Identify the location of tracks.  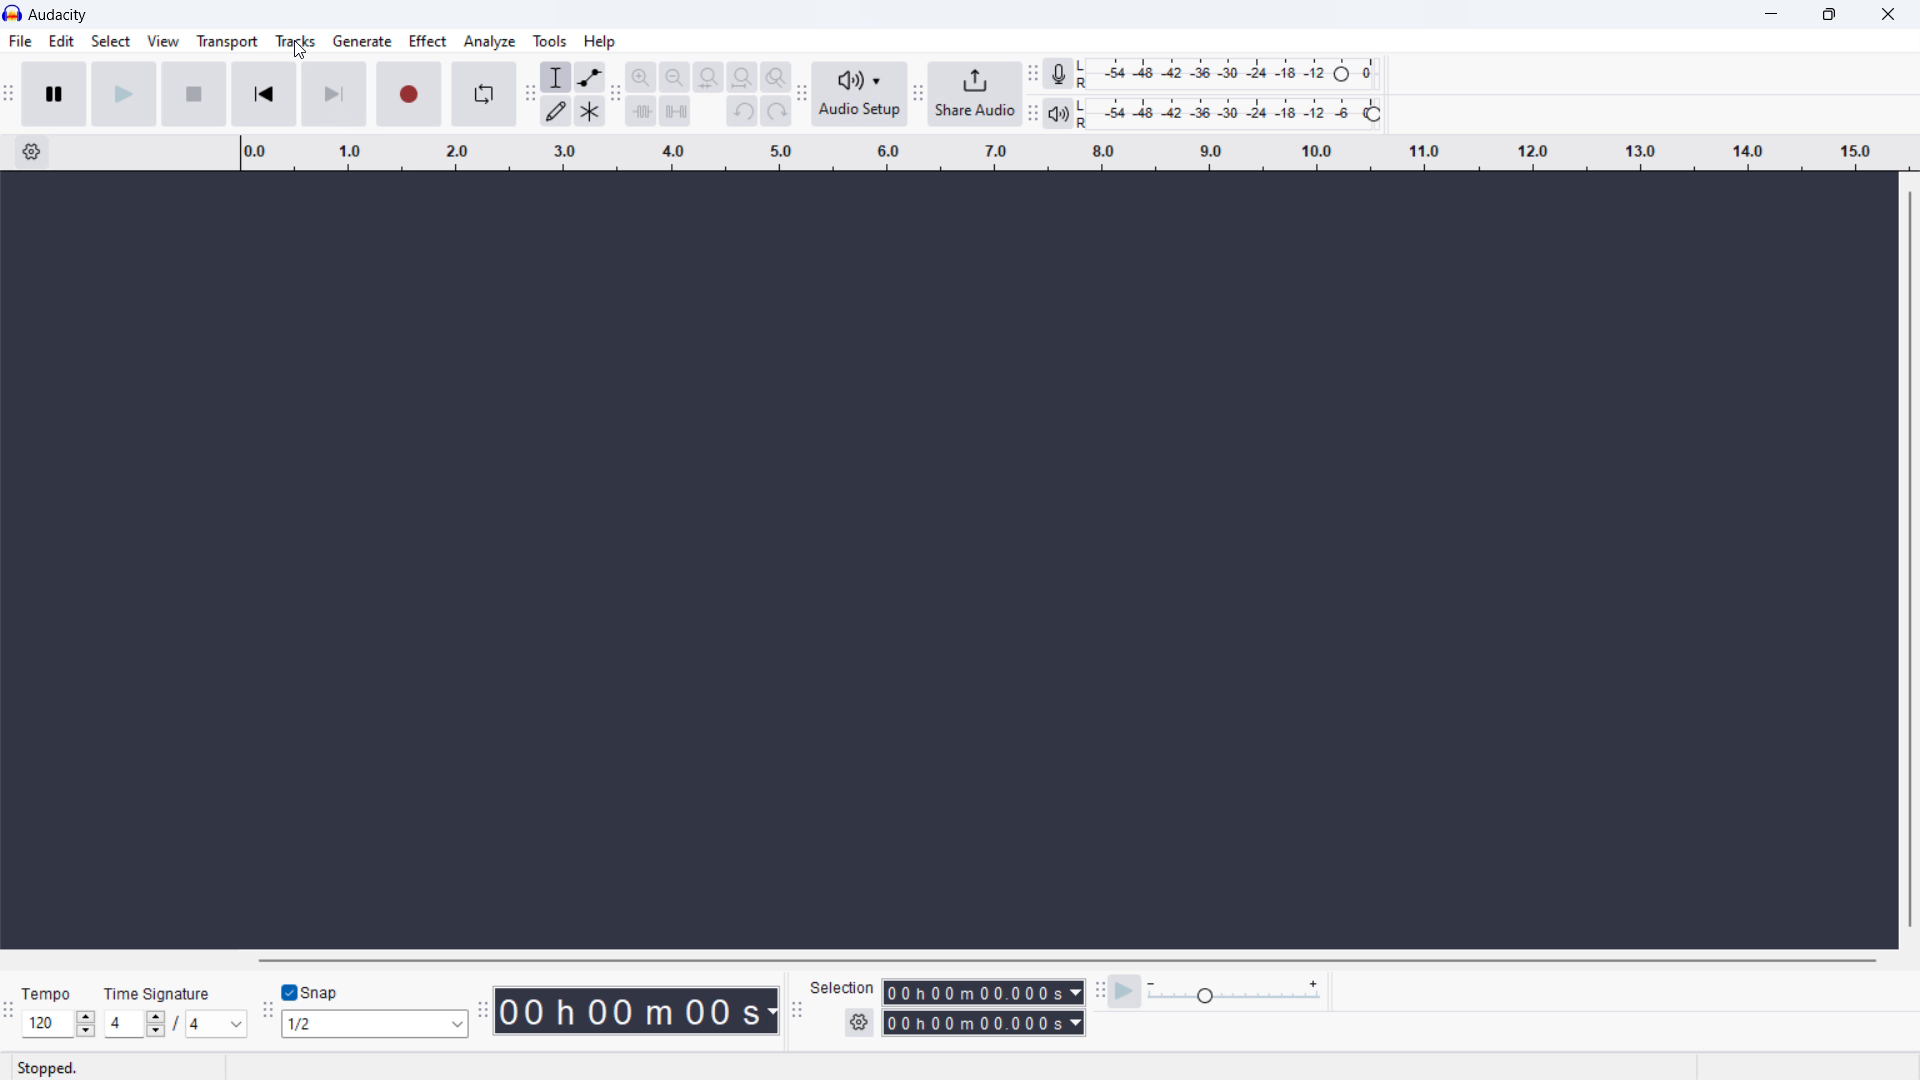
(295, 41).